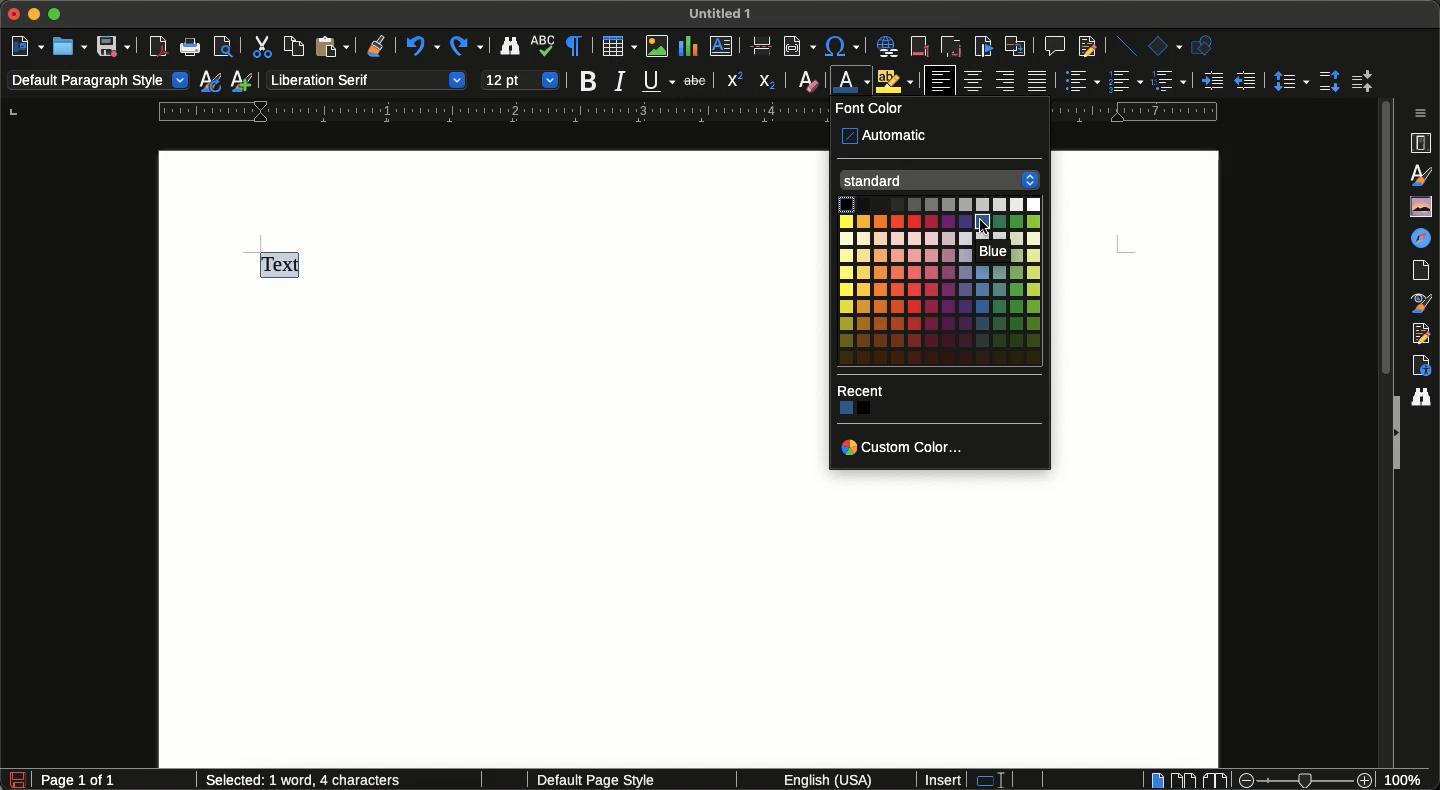 The image size is (1440, 790). I want to click on Page, so click(1425, 271).